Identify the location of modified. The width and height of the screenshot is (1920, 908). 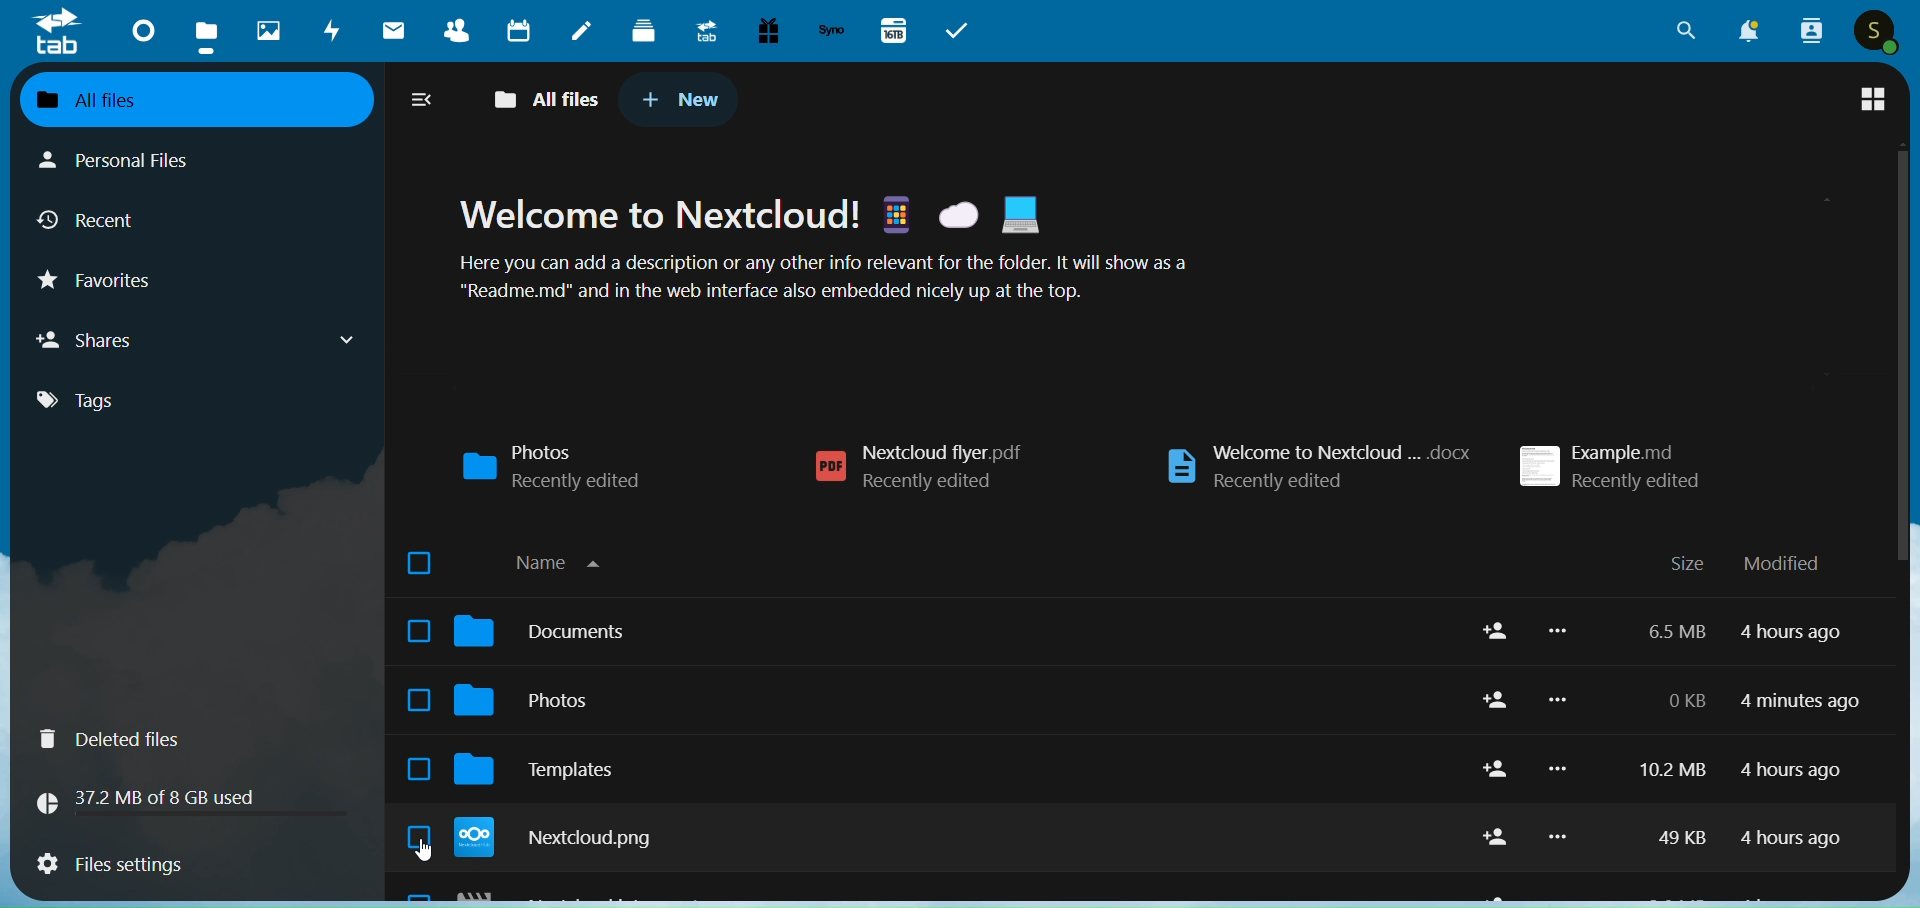
(1783, 564).